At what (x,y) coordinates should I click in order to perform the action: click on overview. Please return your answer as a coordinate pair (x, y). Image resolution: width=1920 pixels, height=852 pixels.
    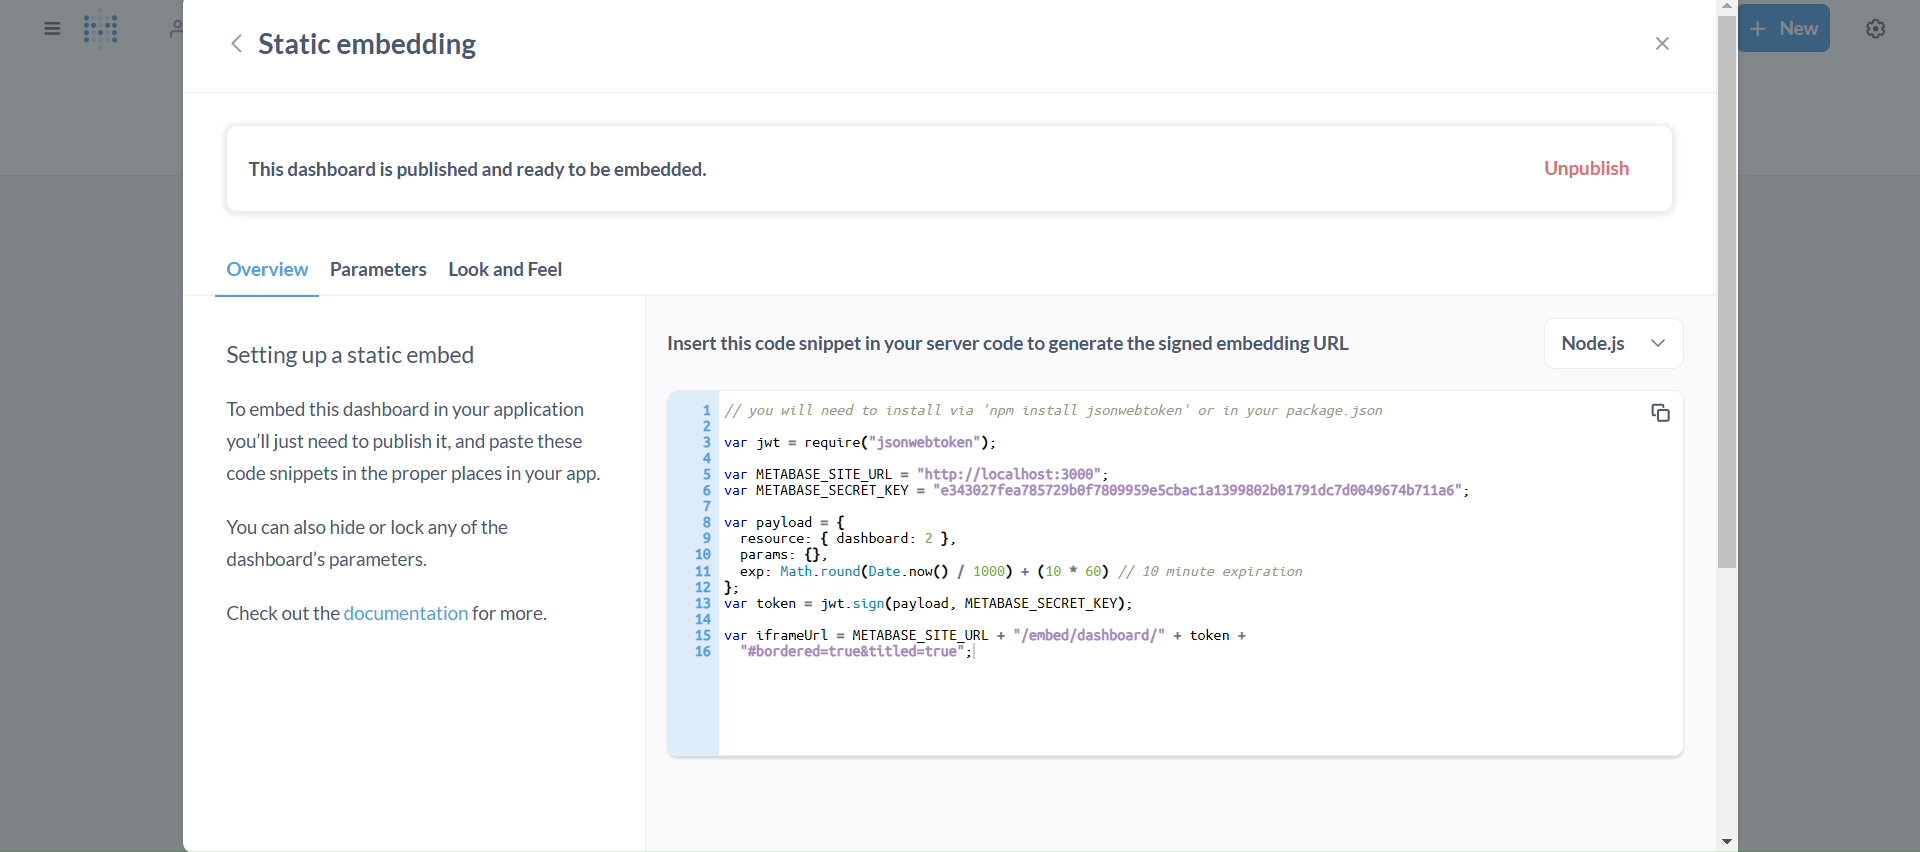
    Looking at the image, I should click on (267, 275).